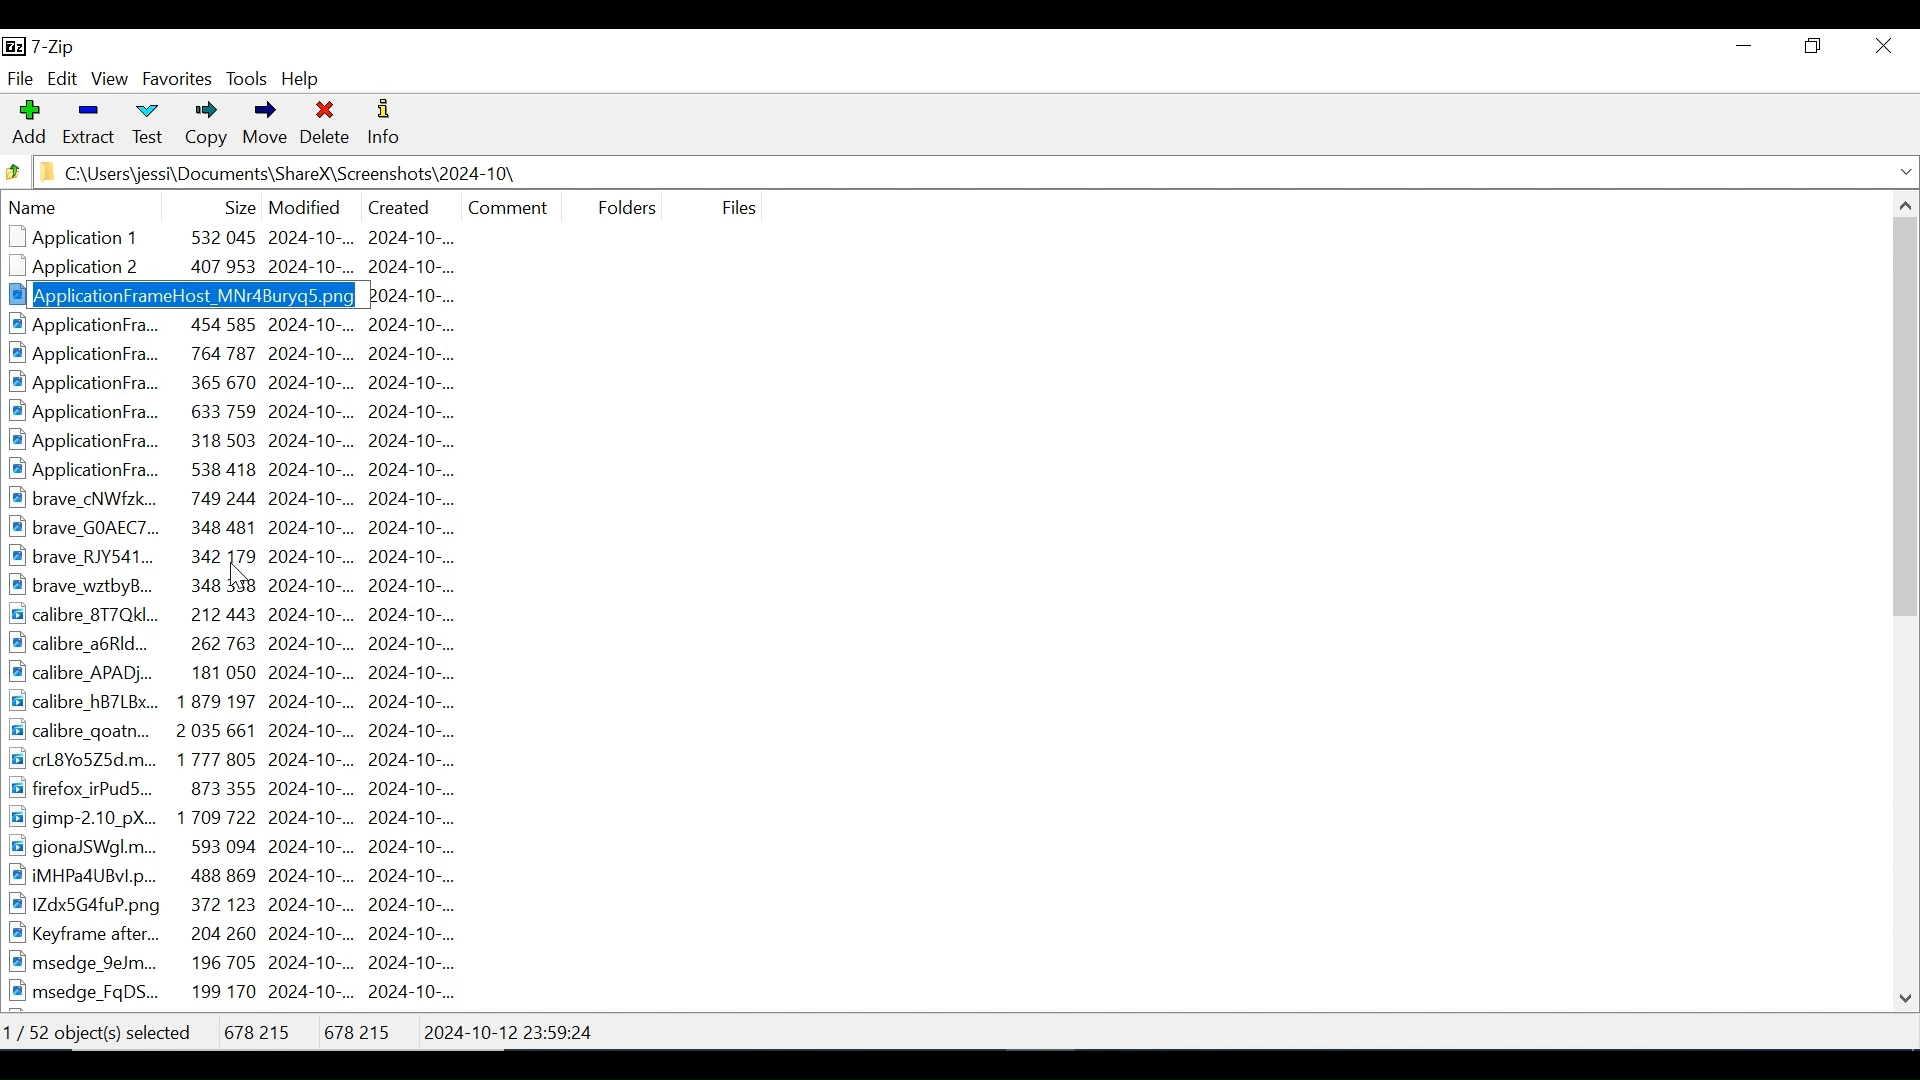  Describe the element at coordinates (246, 526) in the screenshot. I see ` brave GOAEC7... 348 481 2024-10-.. 2024-10-...` at that location.